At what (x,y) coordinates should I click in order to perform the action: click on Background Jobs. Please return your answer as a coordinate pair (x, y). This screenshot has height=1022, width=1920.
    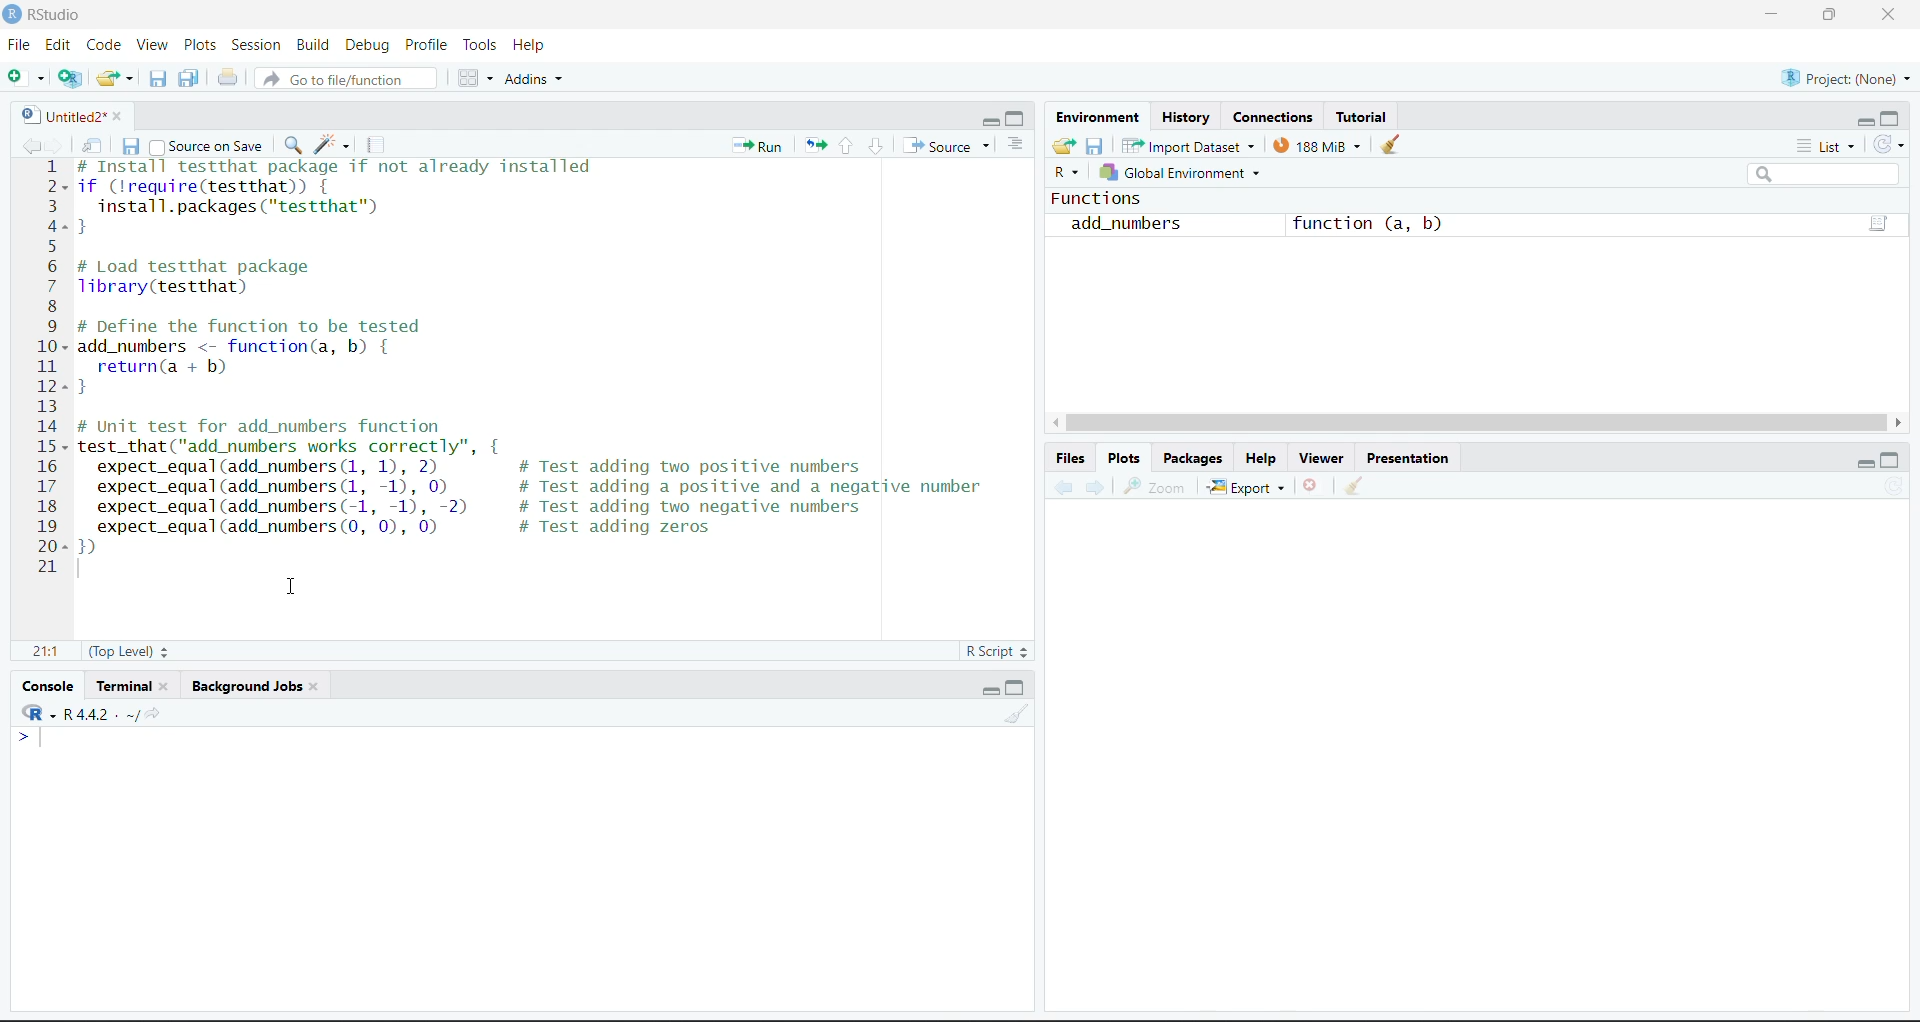
    Looking at the image, I should click on (245, 684).